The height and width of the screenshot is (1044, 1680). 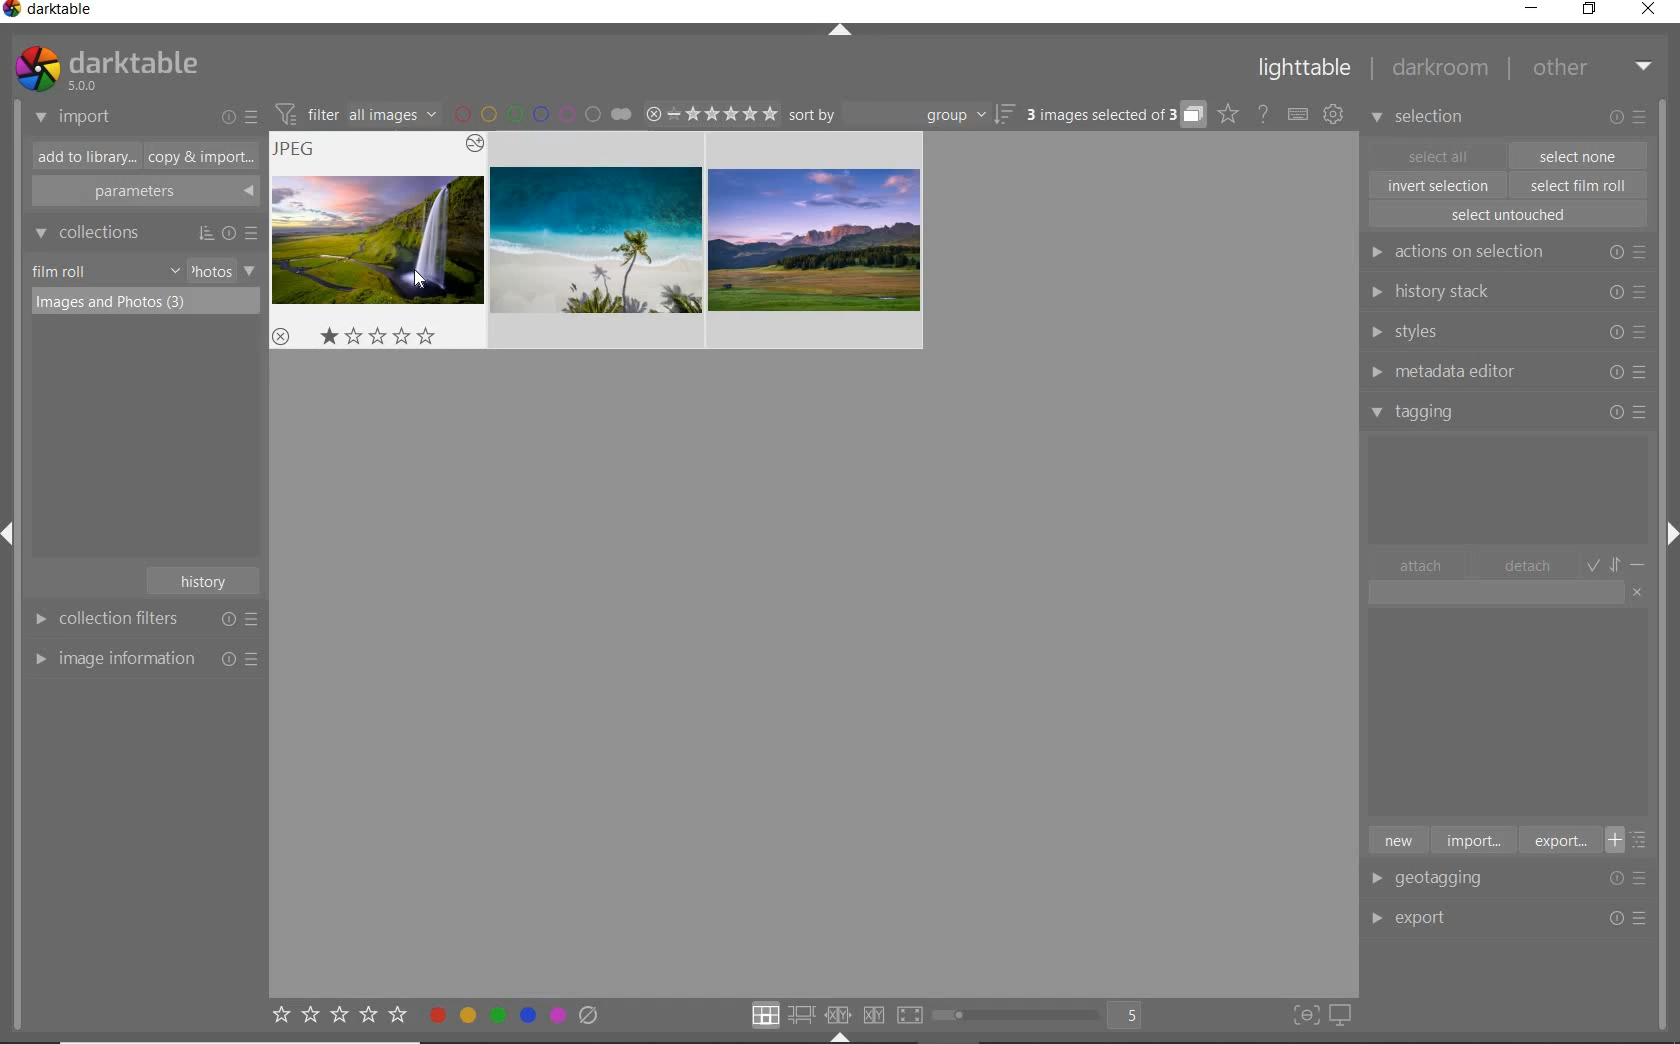 I want to click on Expand, so click(x=1668, y=529).